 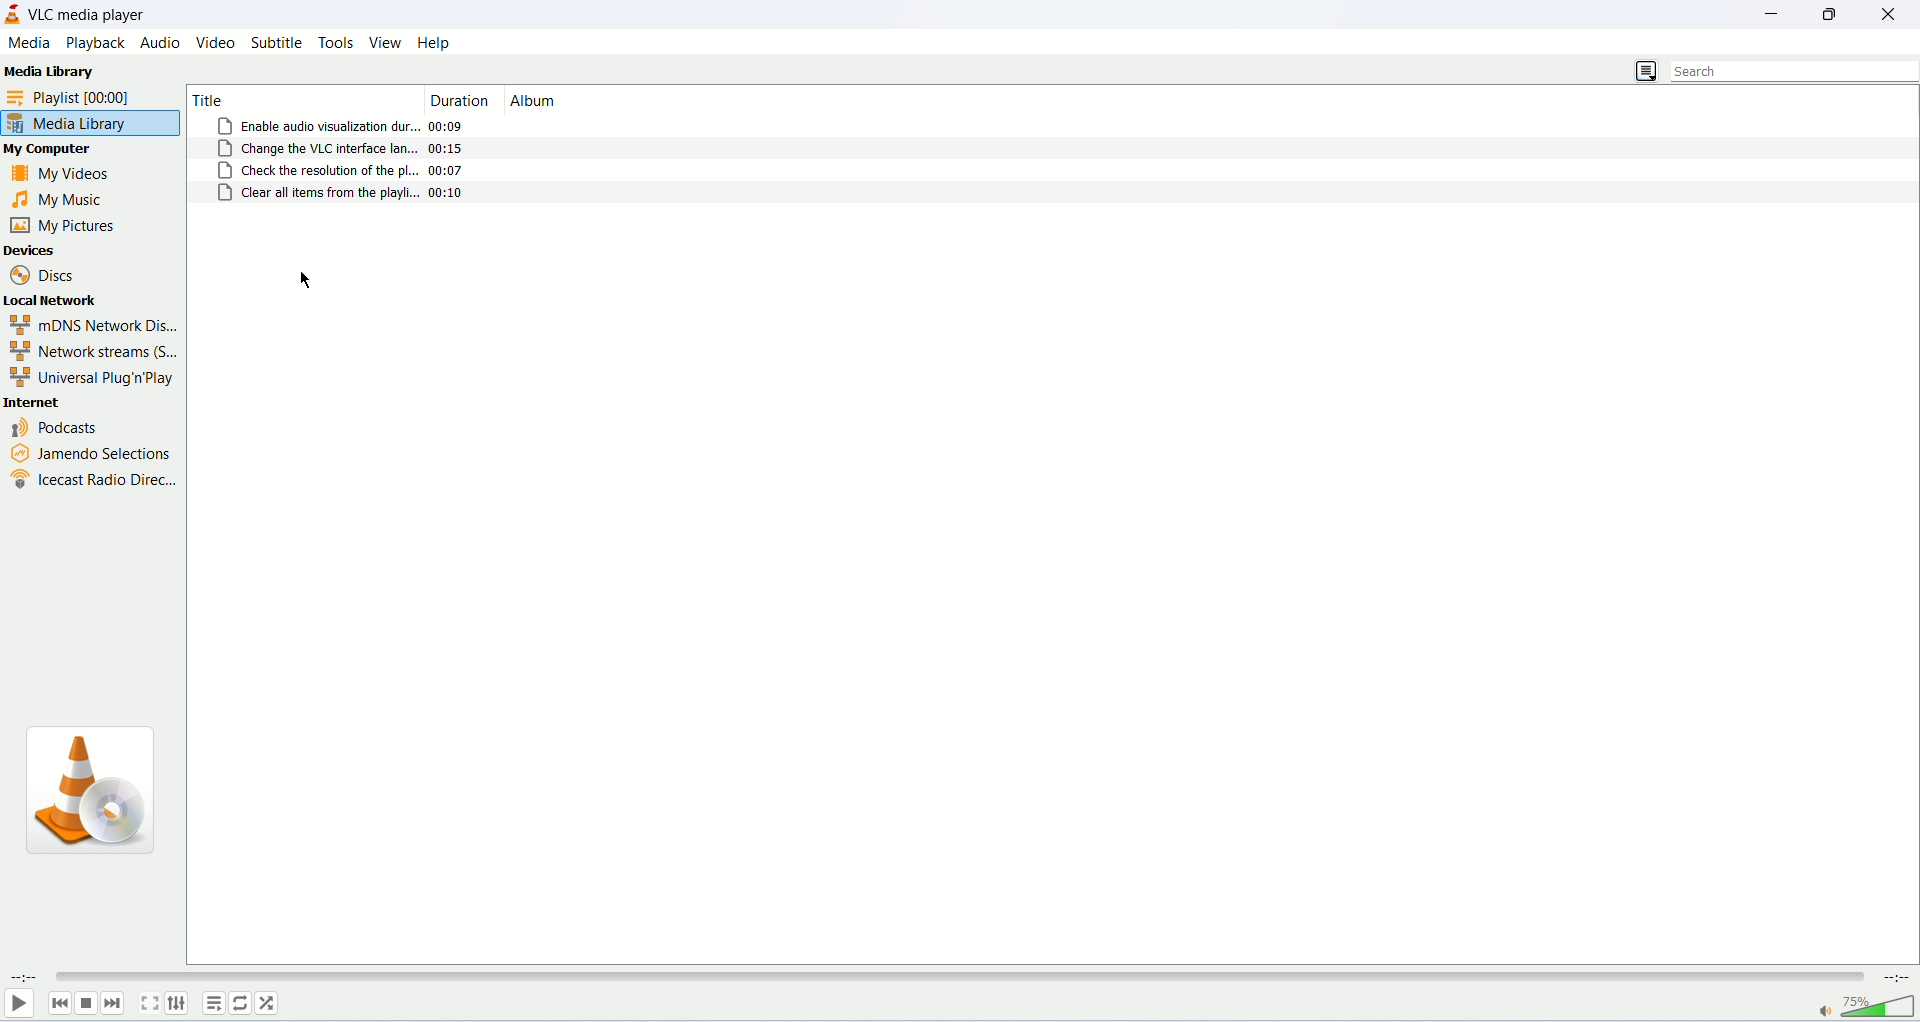 I want to click on played time, so click(x=22, y=975).